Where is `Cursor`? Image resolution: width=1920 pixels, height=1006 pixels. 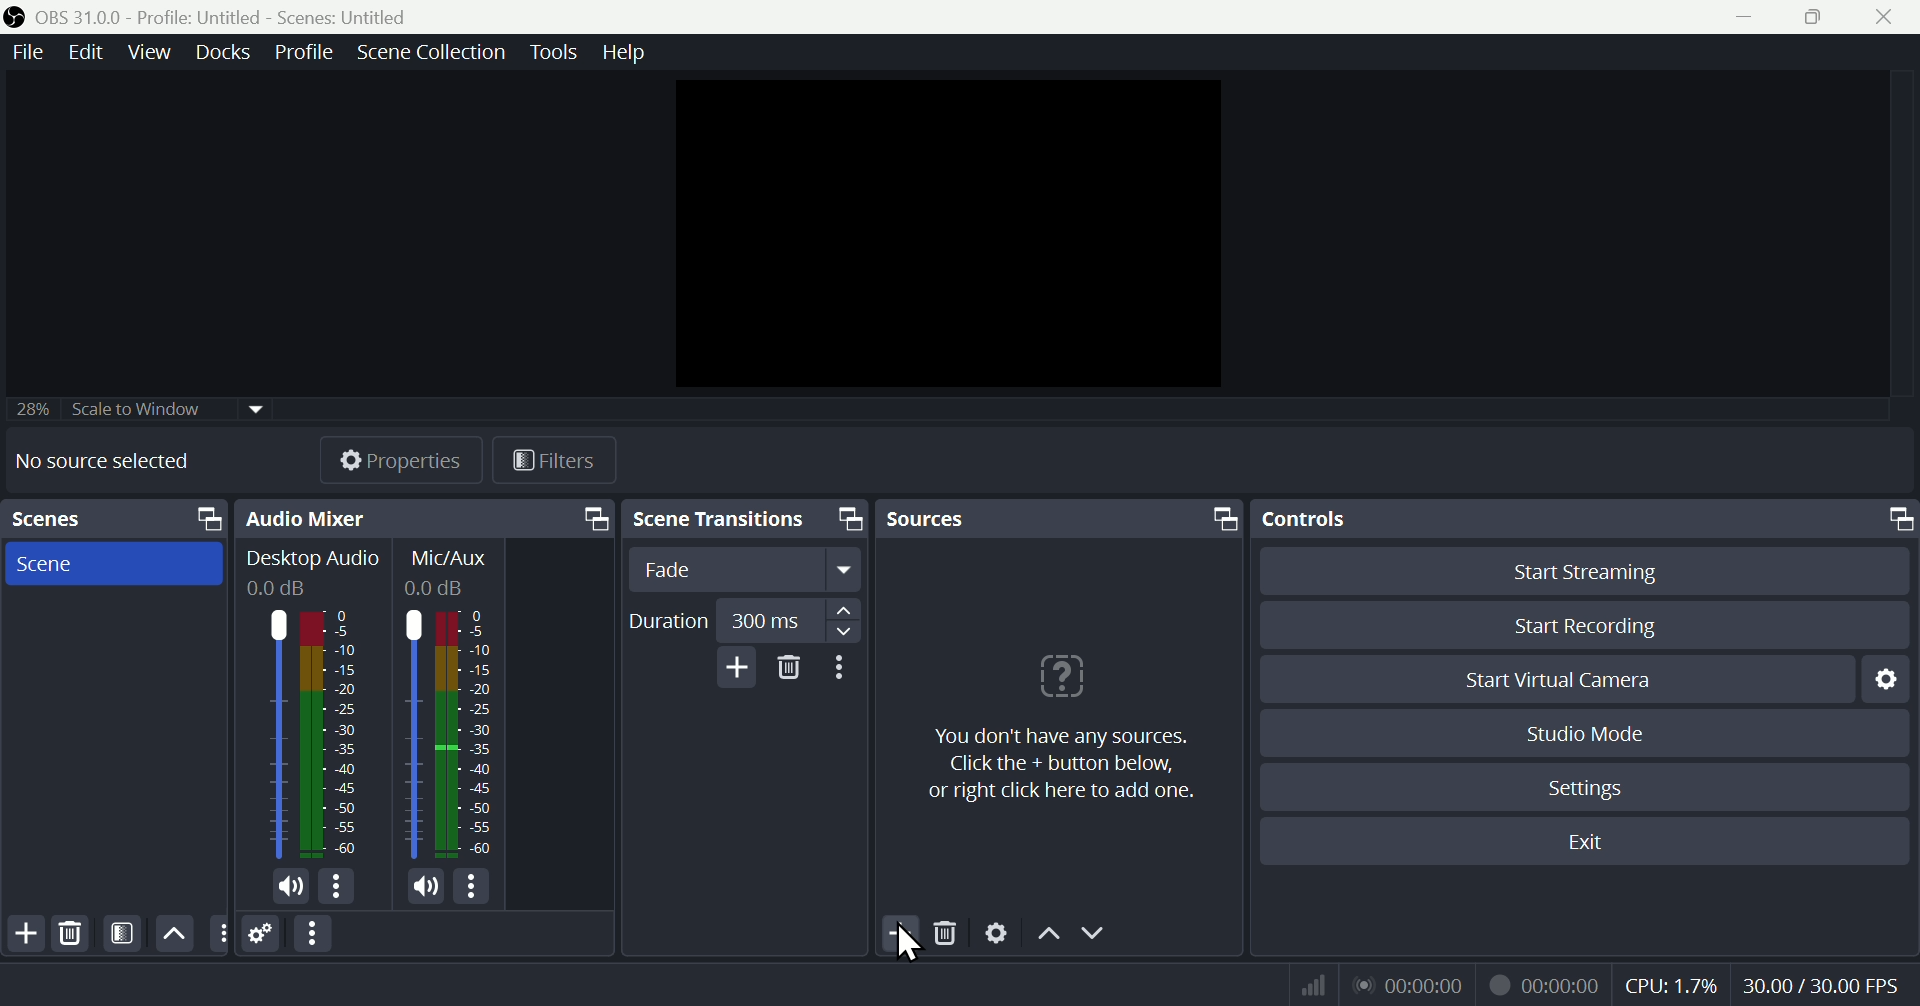 Cursor is located at coordinates (904, 945).